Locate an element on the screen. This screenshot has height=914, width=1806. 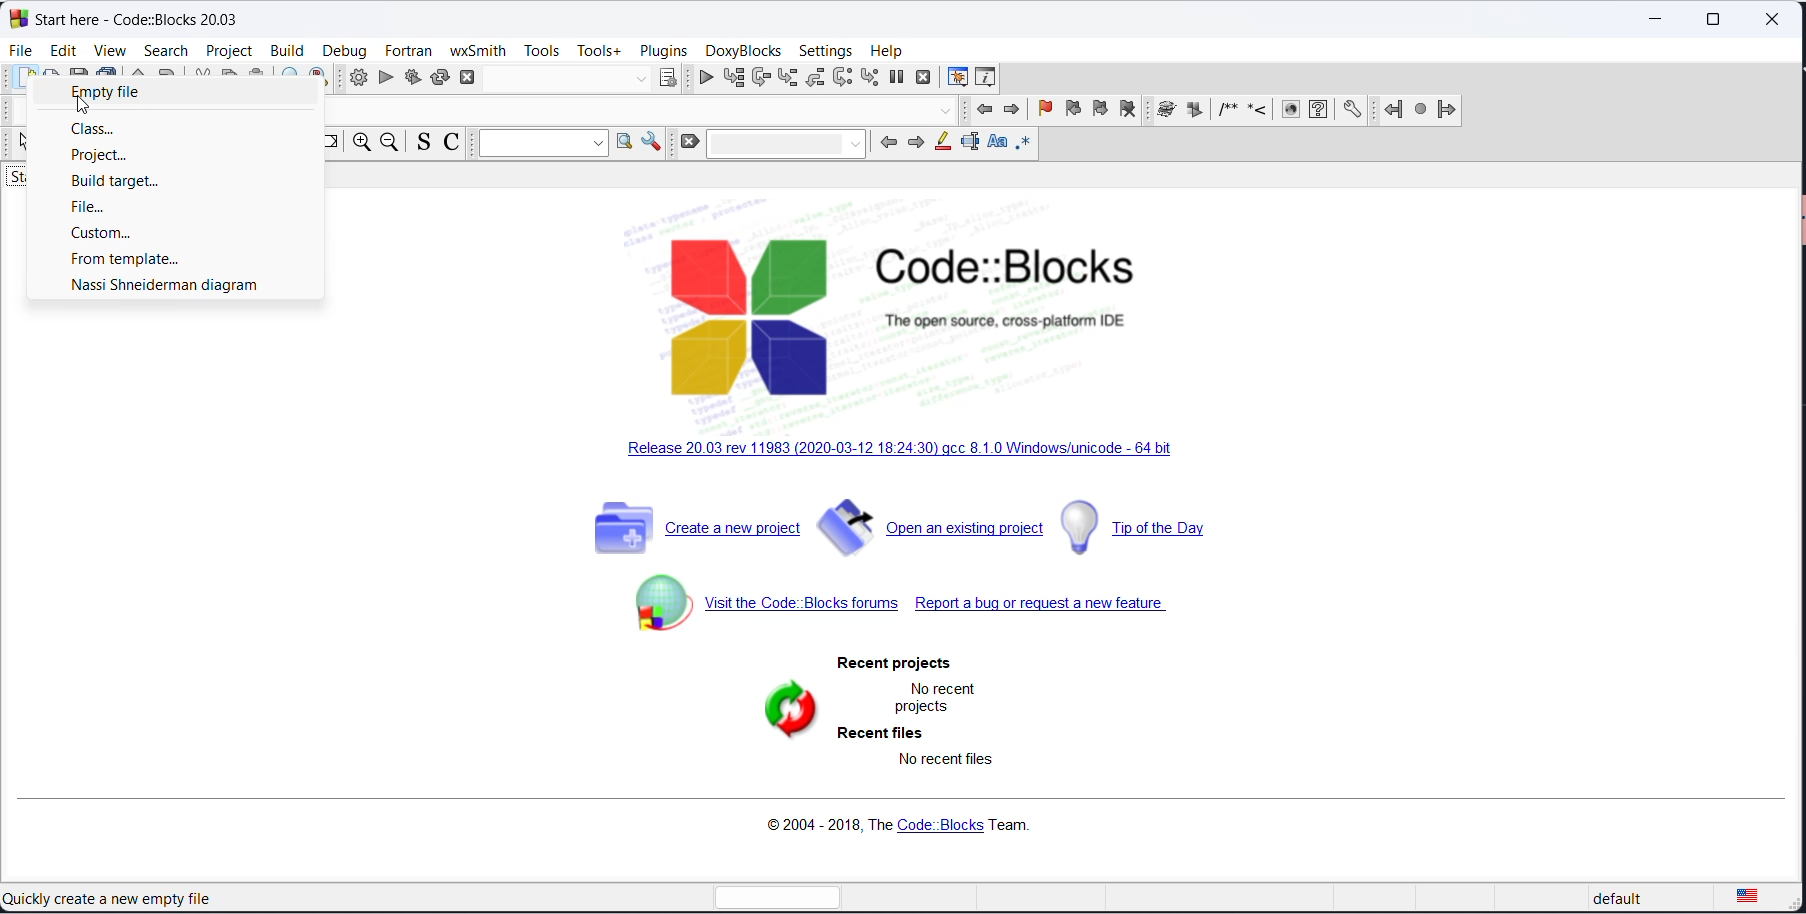
tip of the day is located at coordinates (1162, 526).